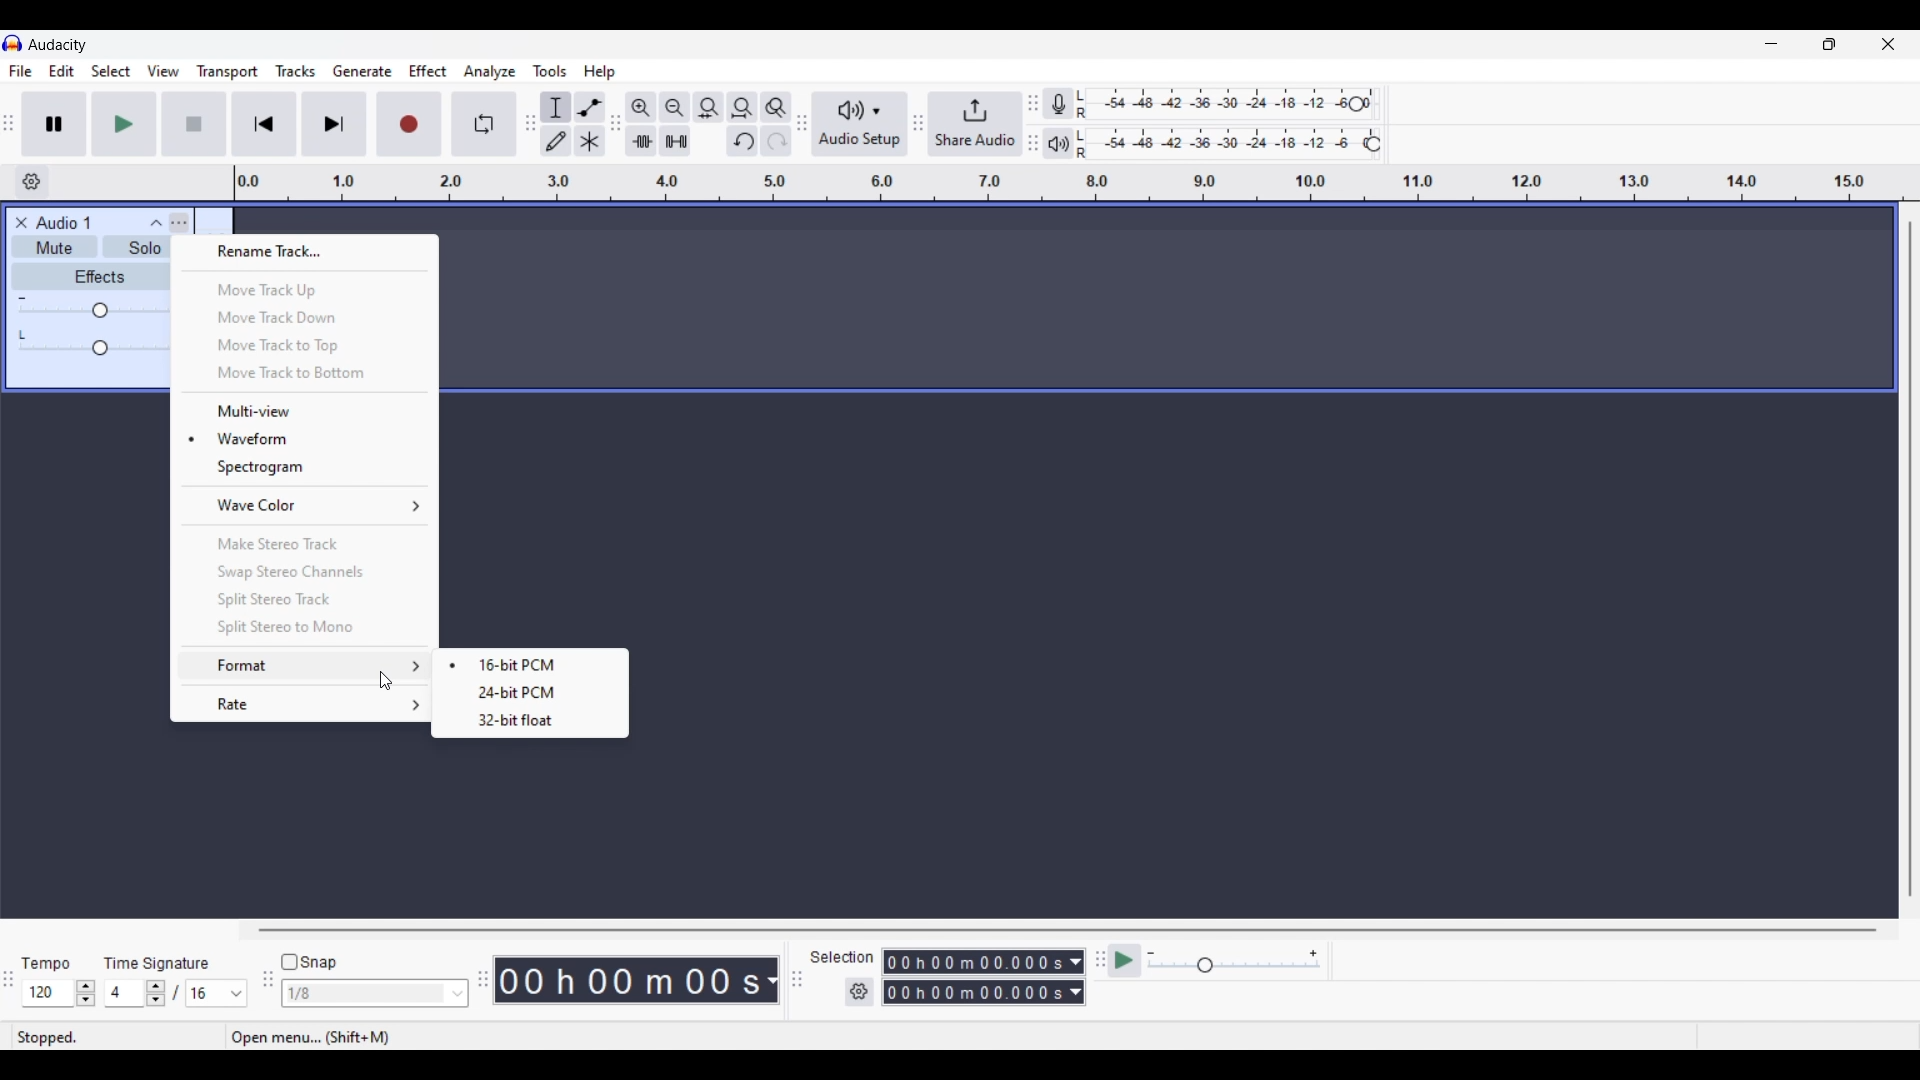 Image resolution: width=1920 pixels, height=1080 pixels. Describe the element at coordinates (303, 666) in the screenshot. I see `Format options, current selection` at that location.